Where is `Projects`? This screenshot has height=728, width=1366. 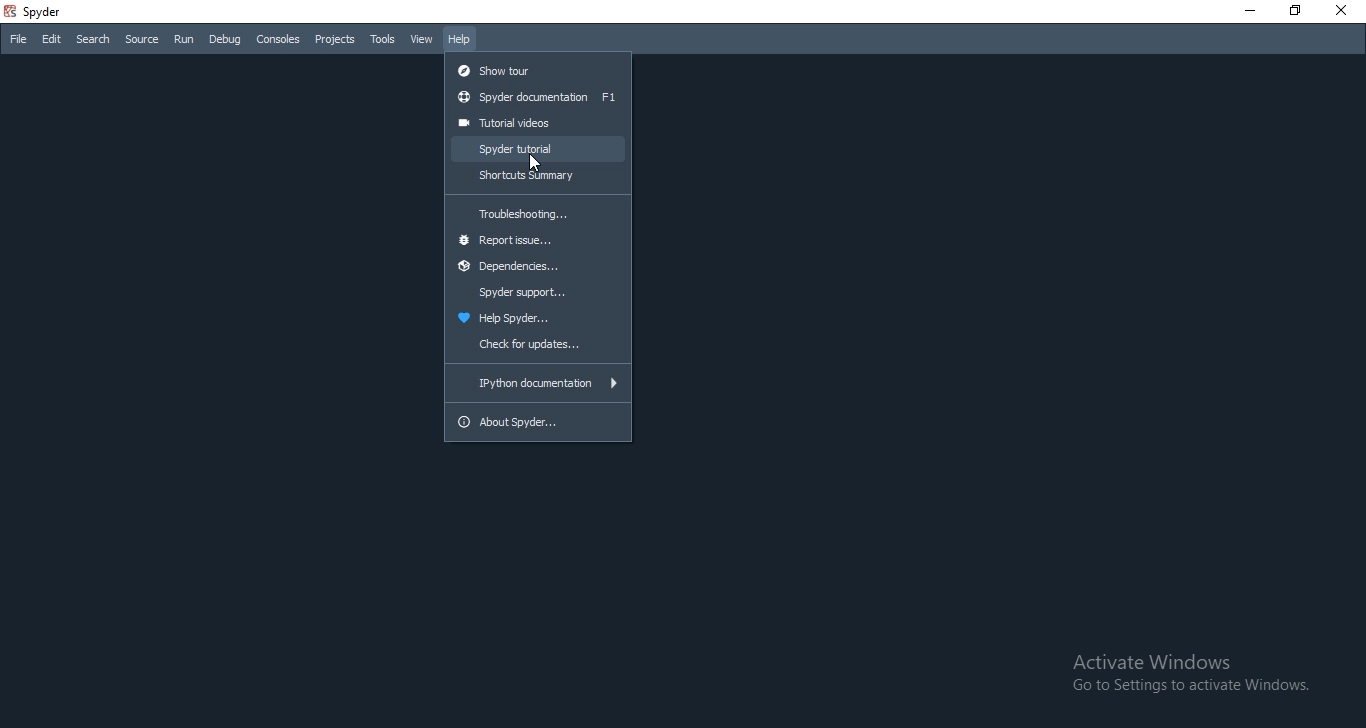
Projects is located at coordinates (334, 40).